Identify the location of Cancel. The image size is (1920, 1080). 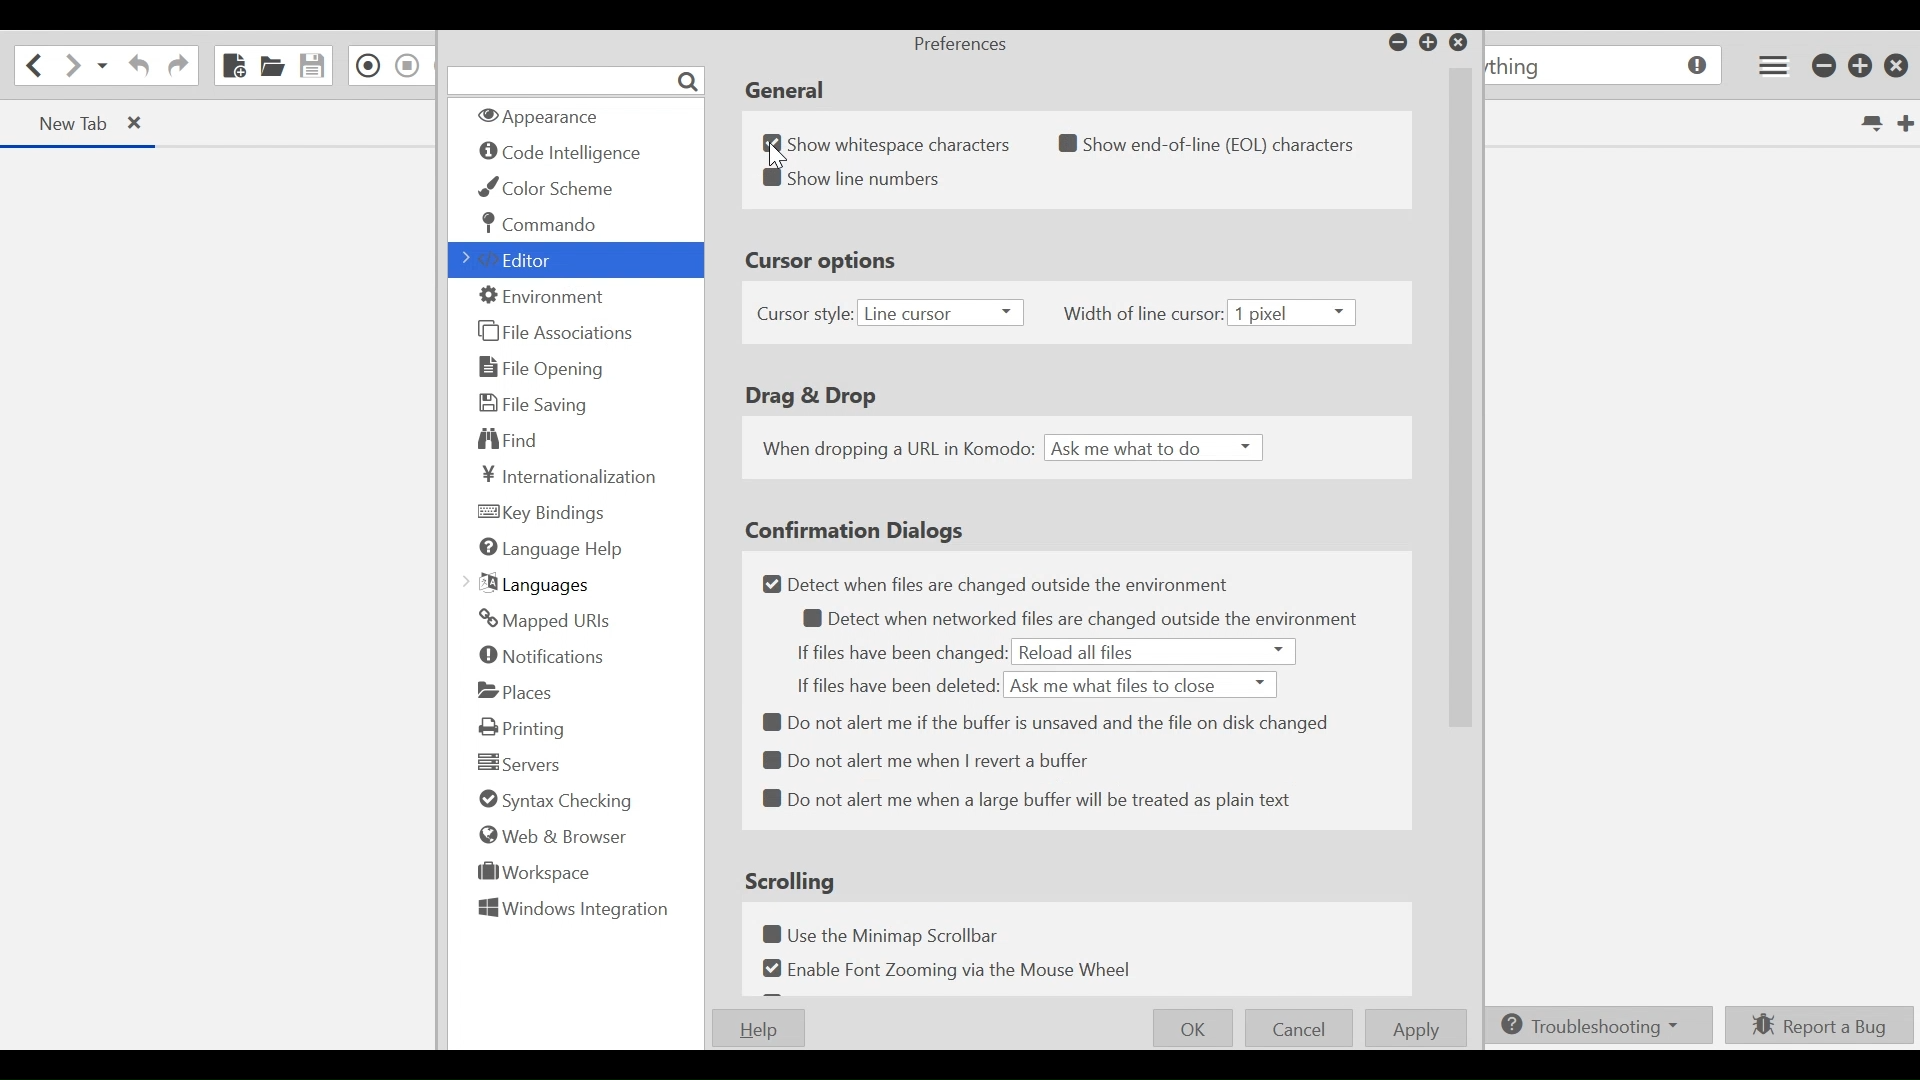
(1299, 1027).